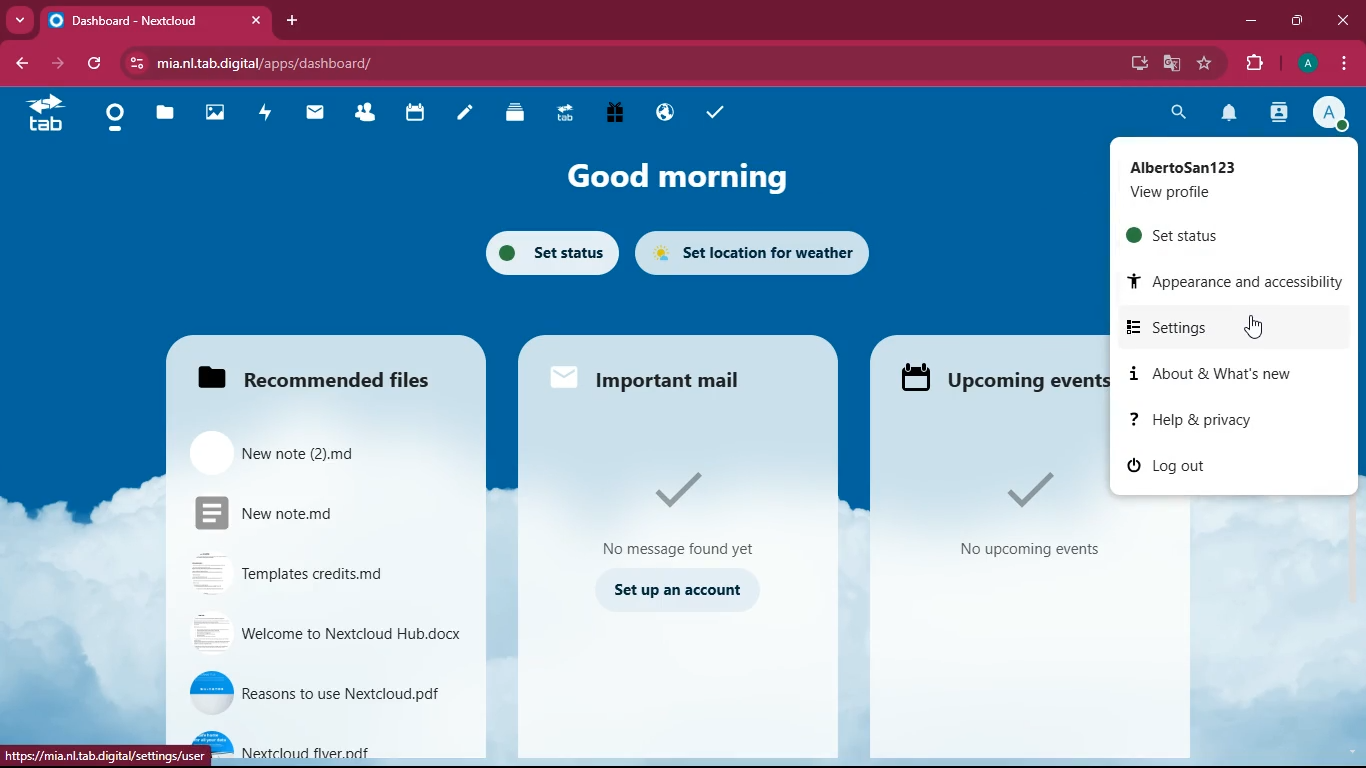  Describe the element at coordinates (319, 733) in the screenshot. I see `nextcloud  flyer.pdf` at that location.